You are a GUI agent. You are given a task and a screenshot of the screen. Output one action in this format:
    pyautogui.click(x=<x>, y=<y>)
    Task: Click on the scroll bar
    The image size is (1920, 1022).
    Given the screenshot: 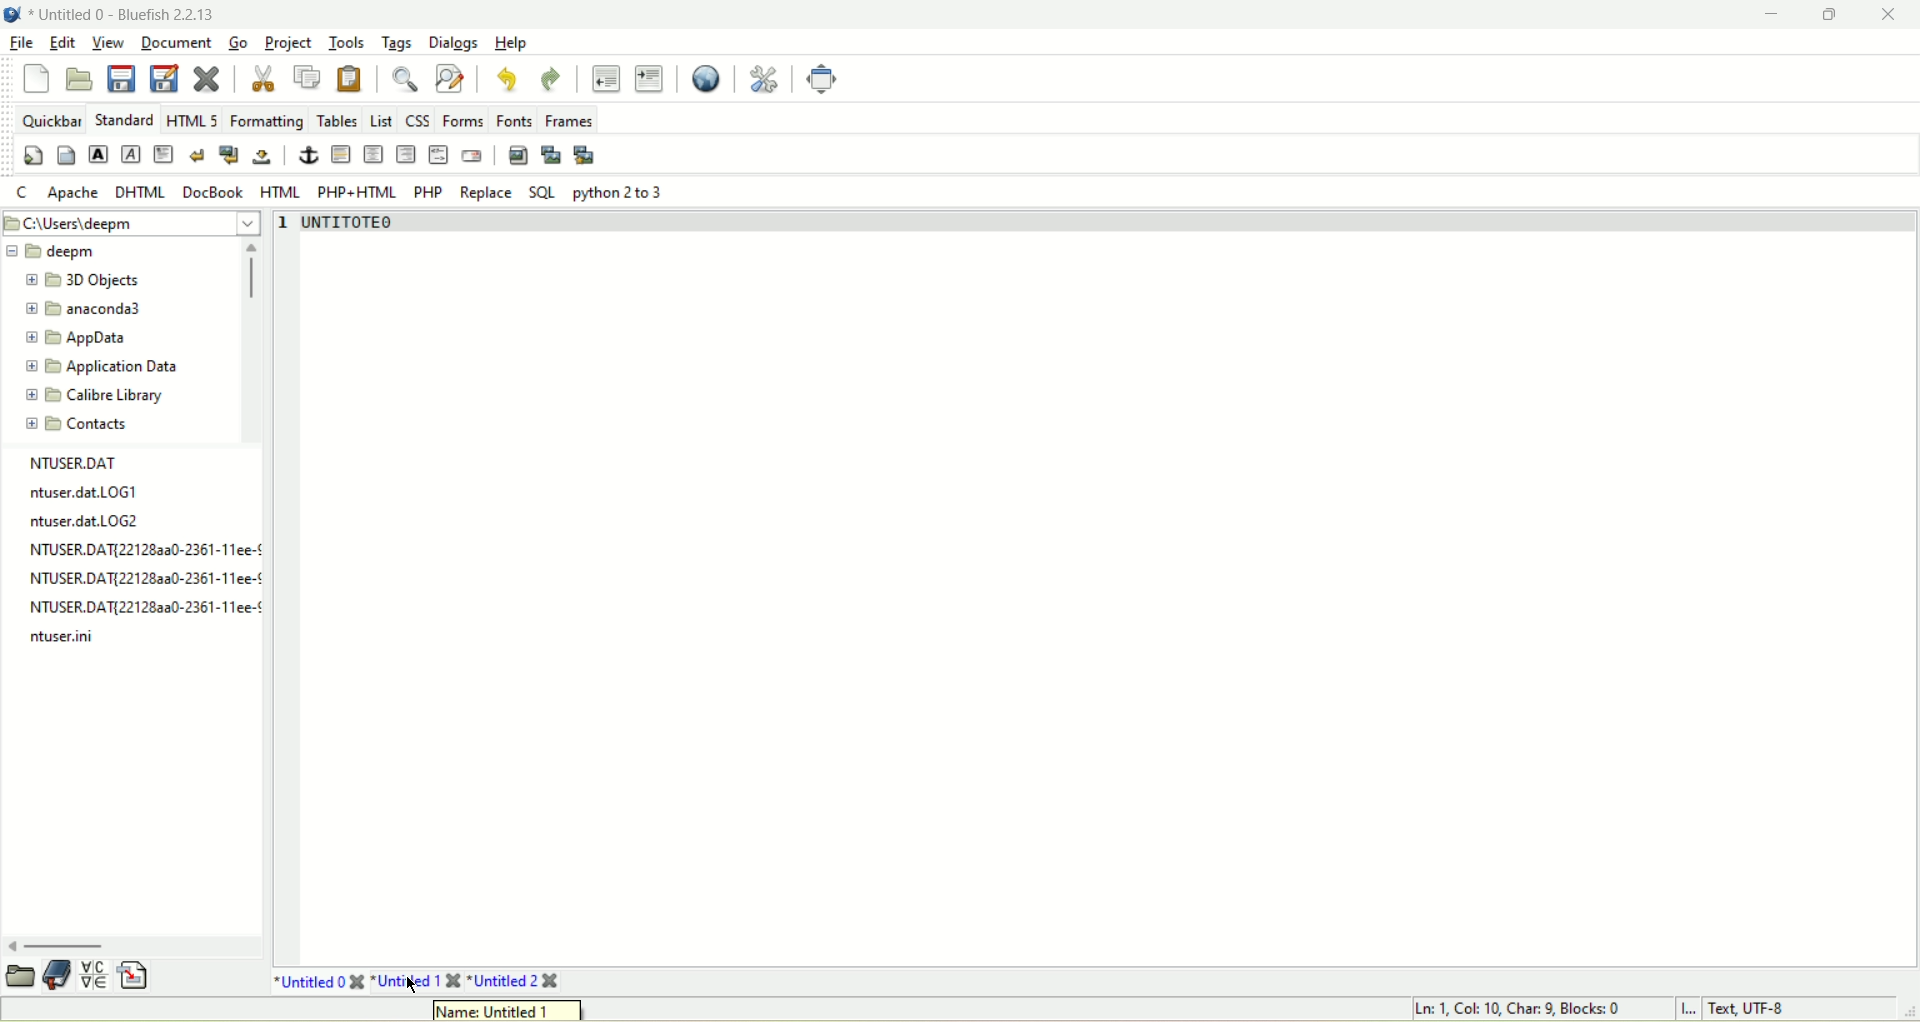 What is the action you would take?
    pyautogui.click(x=91, y=944)
    